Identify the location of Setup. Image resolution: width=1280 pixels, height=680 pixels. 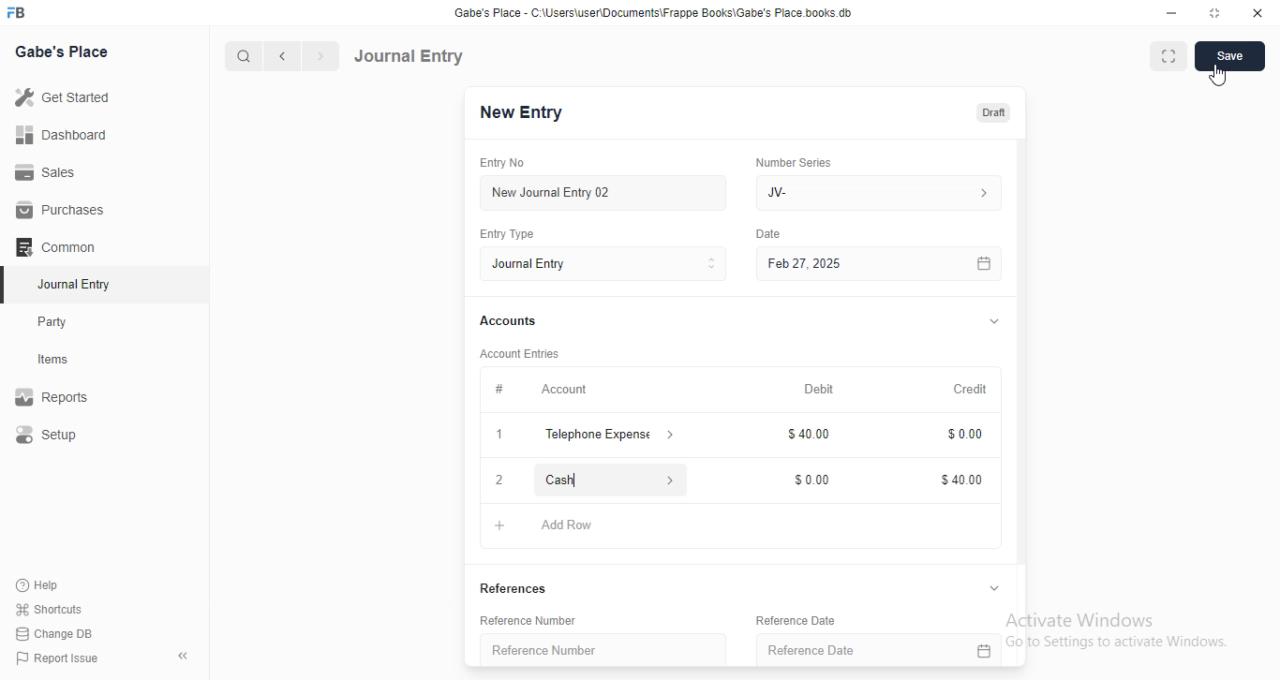
(49, 434).